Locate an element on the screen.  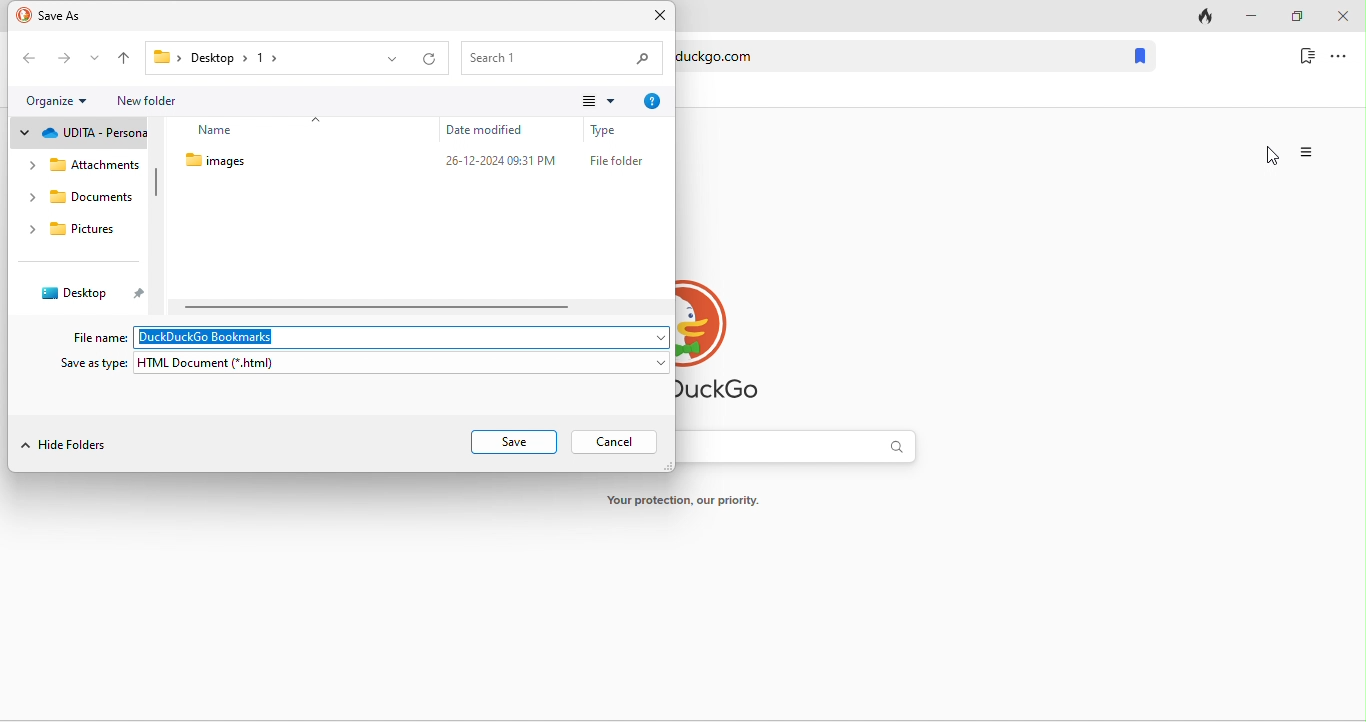
close is located at coordinates (1345, 15).